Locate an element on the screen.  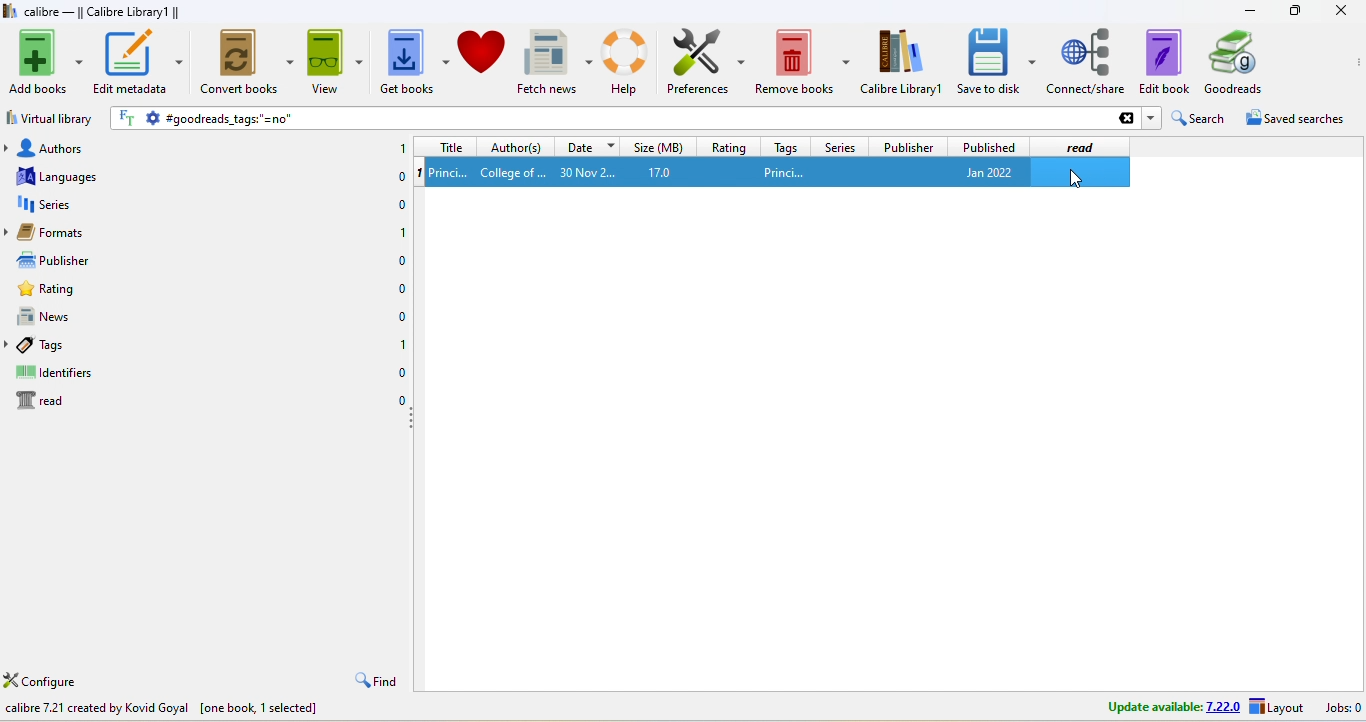
connect/share is located at coordinates (1087, 62).